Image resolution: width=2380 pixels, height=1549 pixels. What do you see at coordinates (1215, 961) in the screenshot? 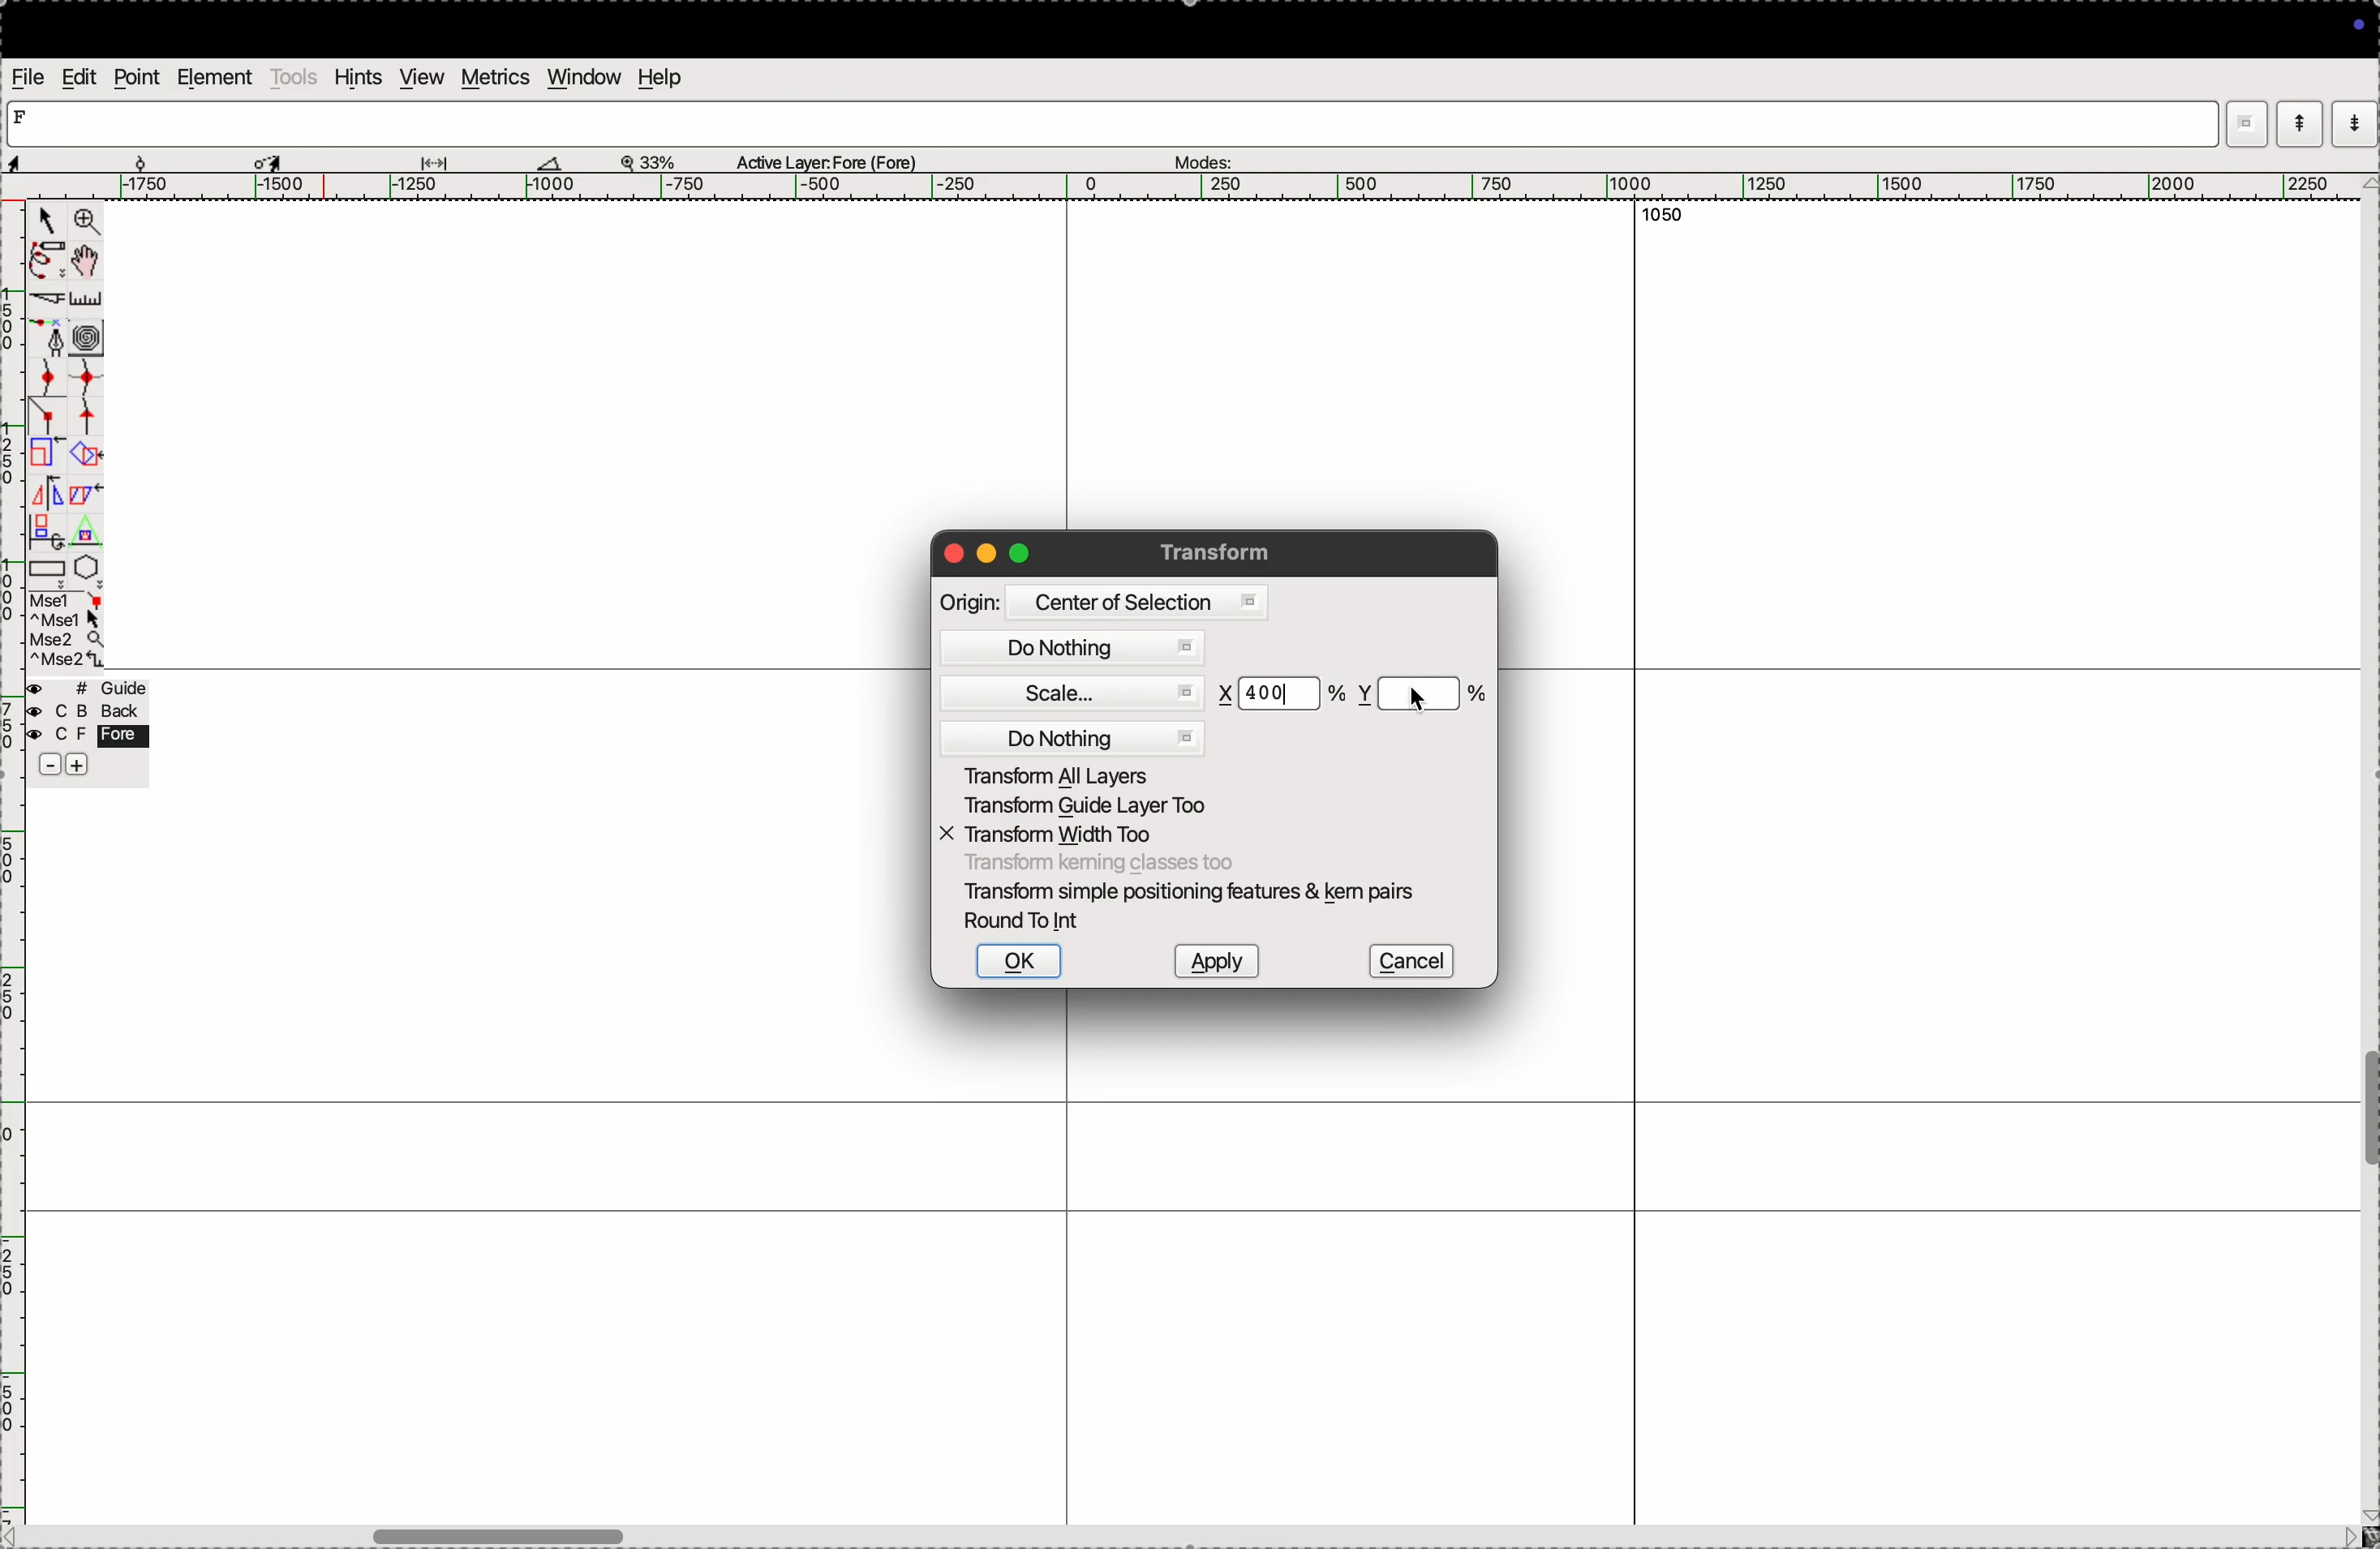
I see `apply` at bounding box center [1215, 961].